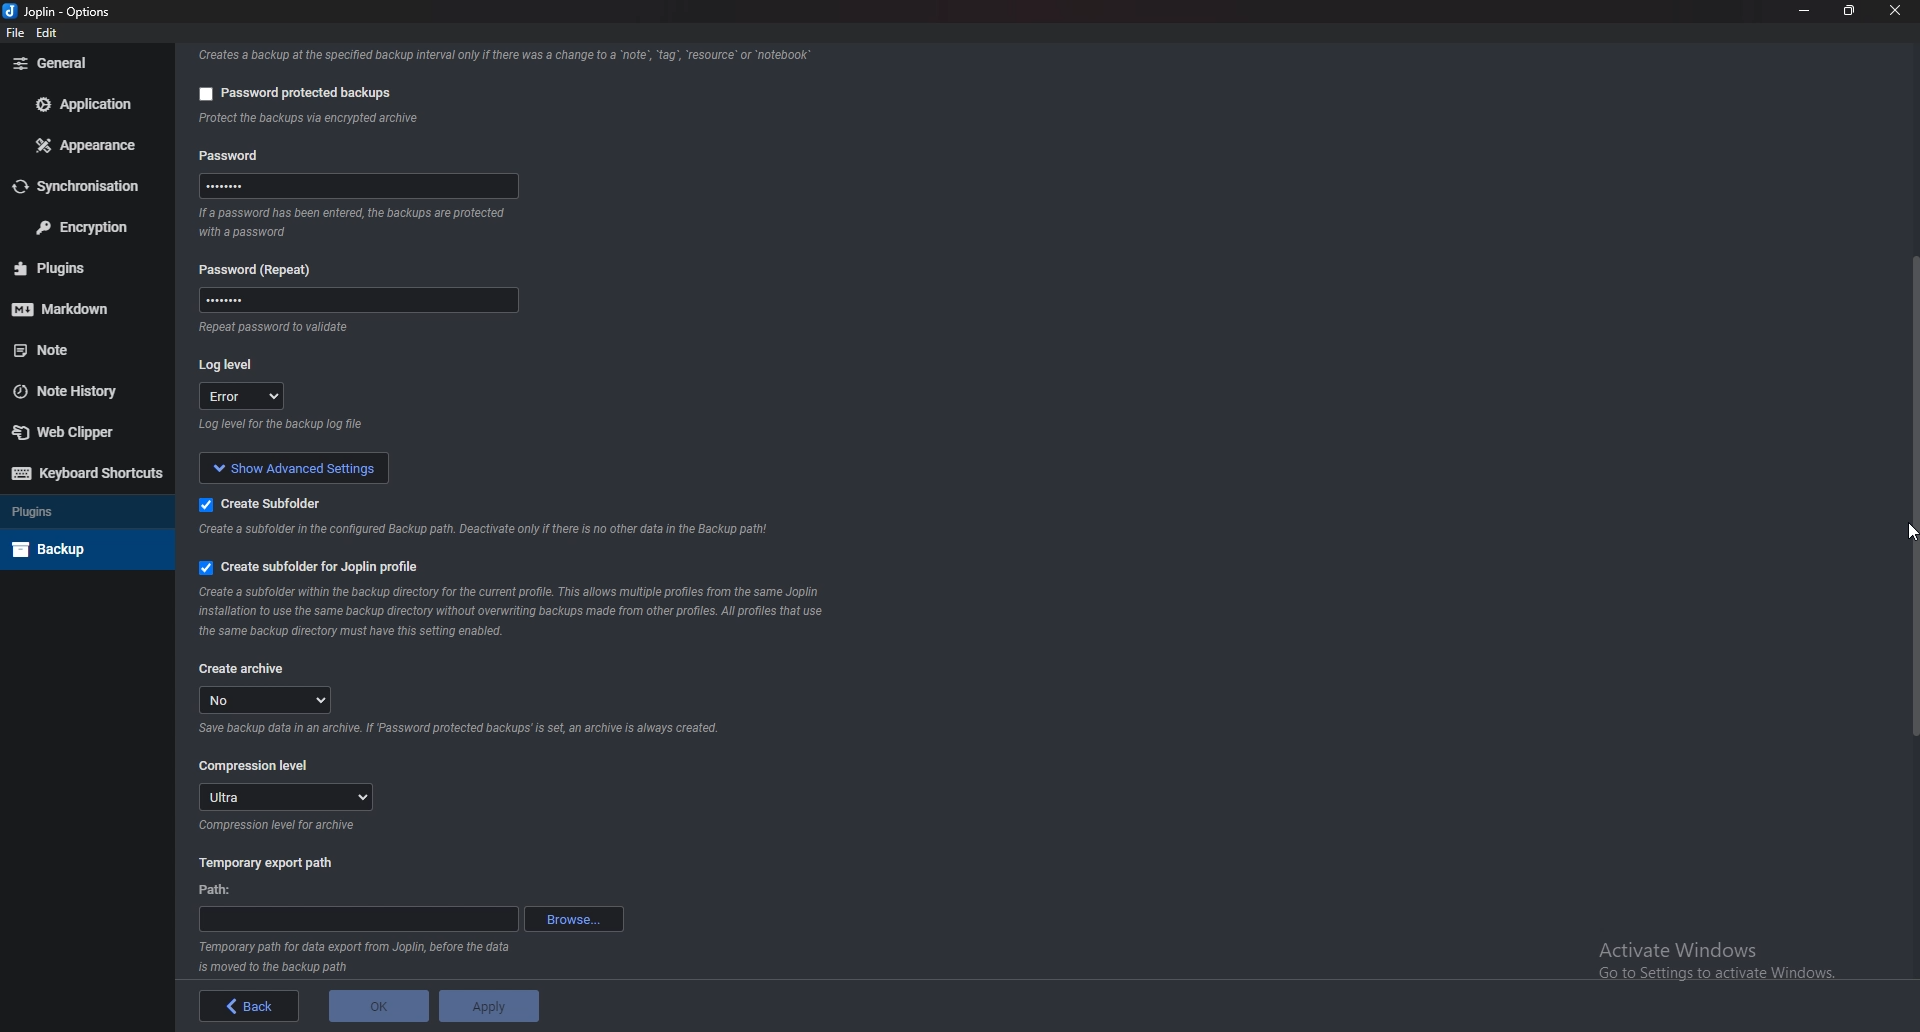 The width and height of the screenshot is (1920, 1032). I want to click on Appearance, so click(87, 147).